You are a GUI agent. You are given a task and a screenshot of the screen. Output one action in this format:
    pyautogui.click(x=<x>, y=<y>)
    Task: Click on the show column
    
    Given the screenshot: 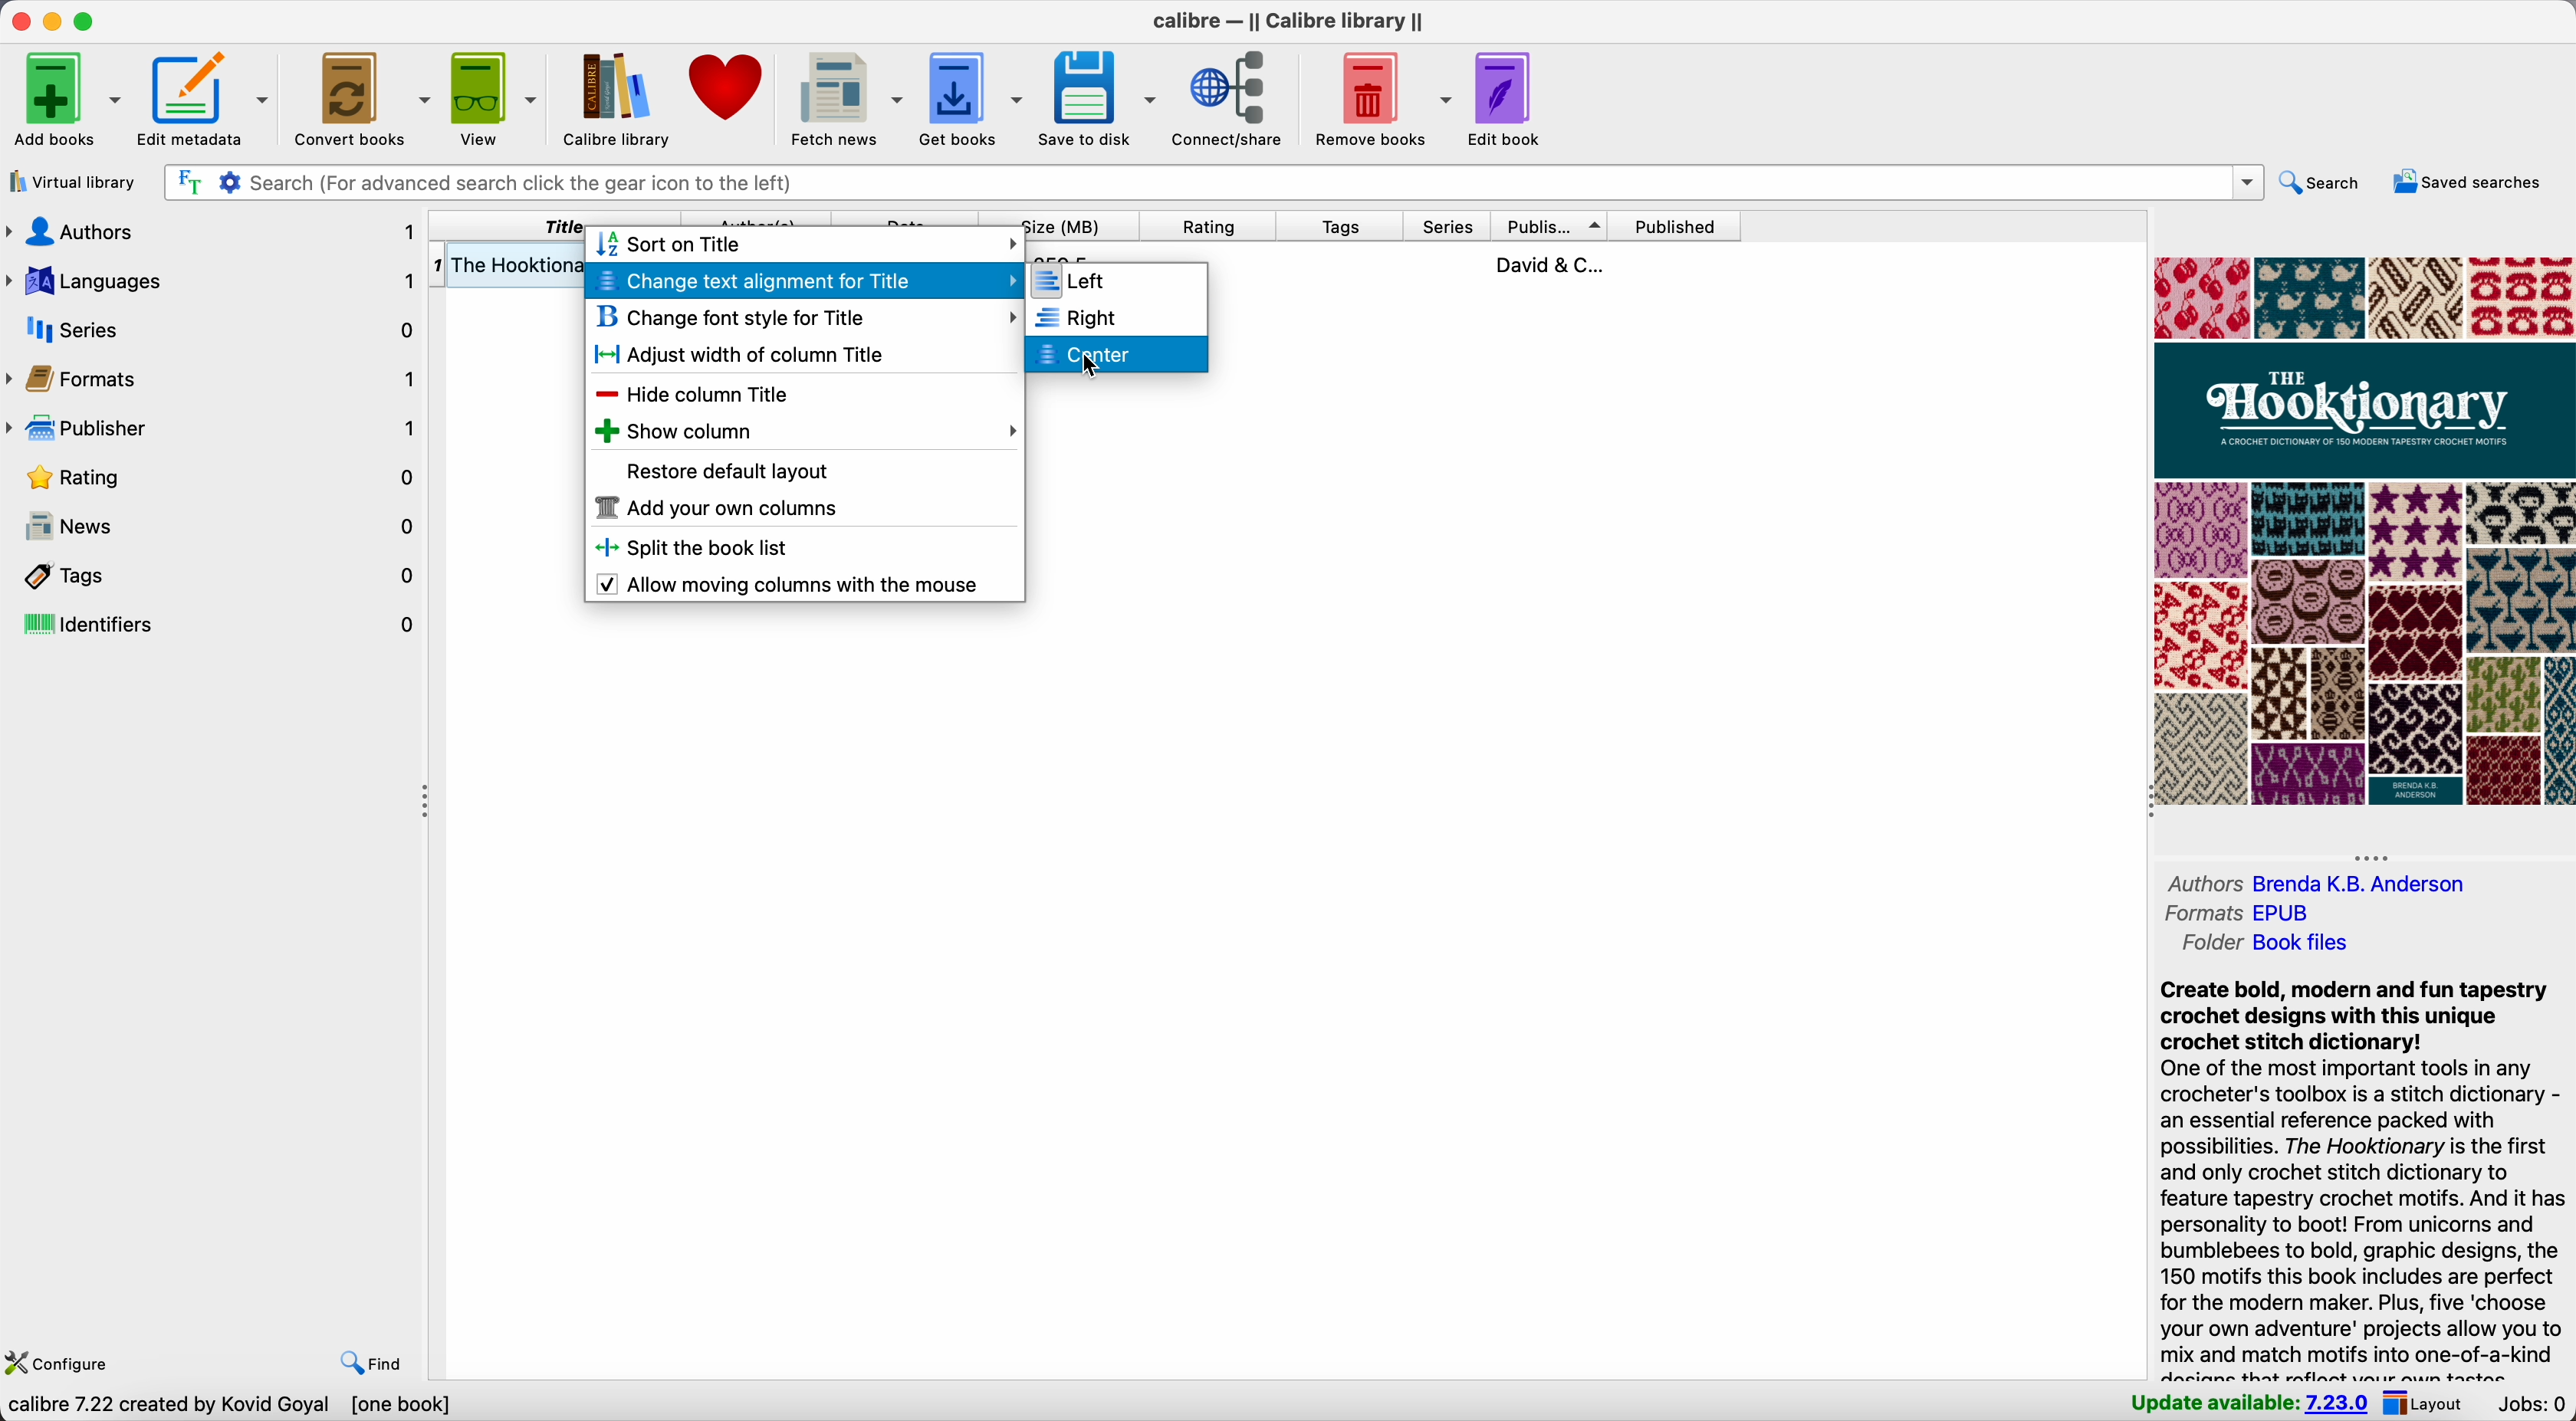 What is the action you would take?
    pyautogui.click(x=804, y=430)
    